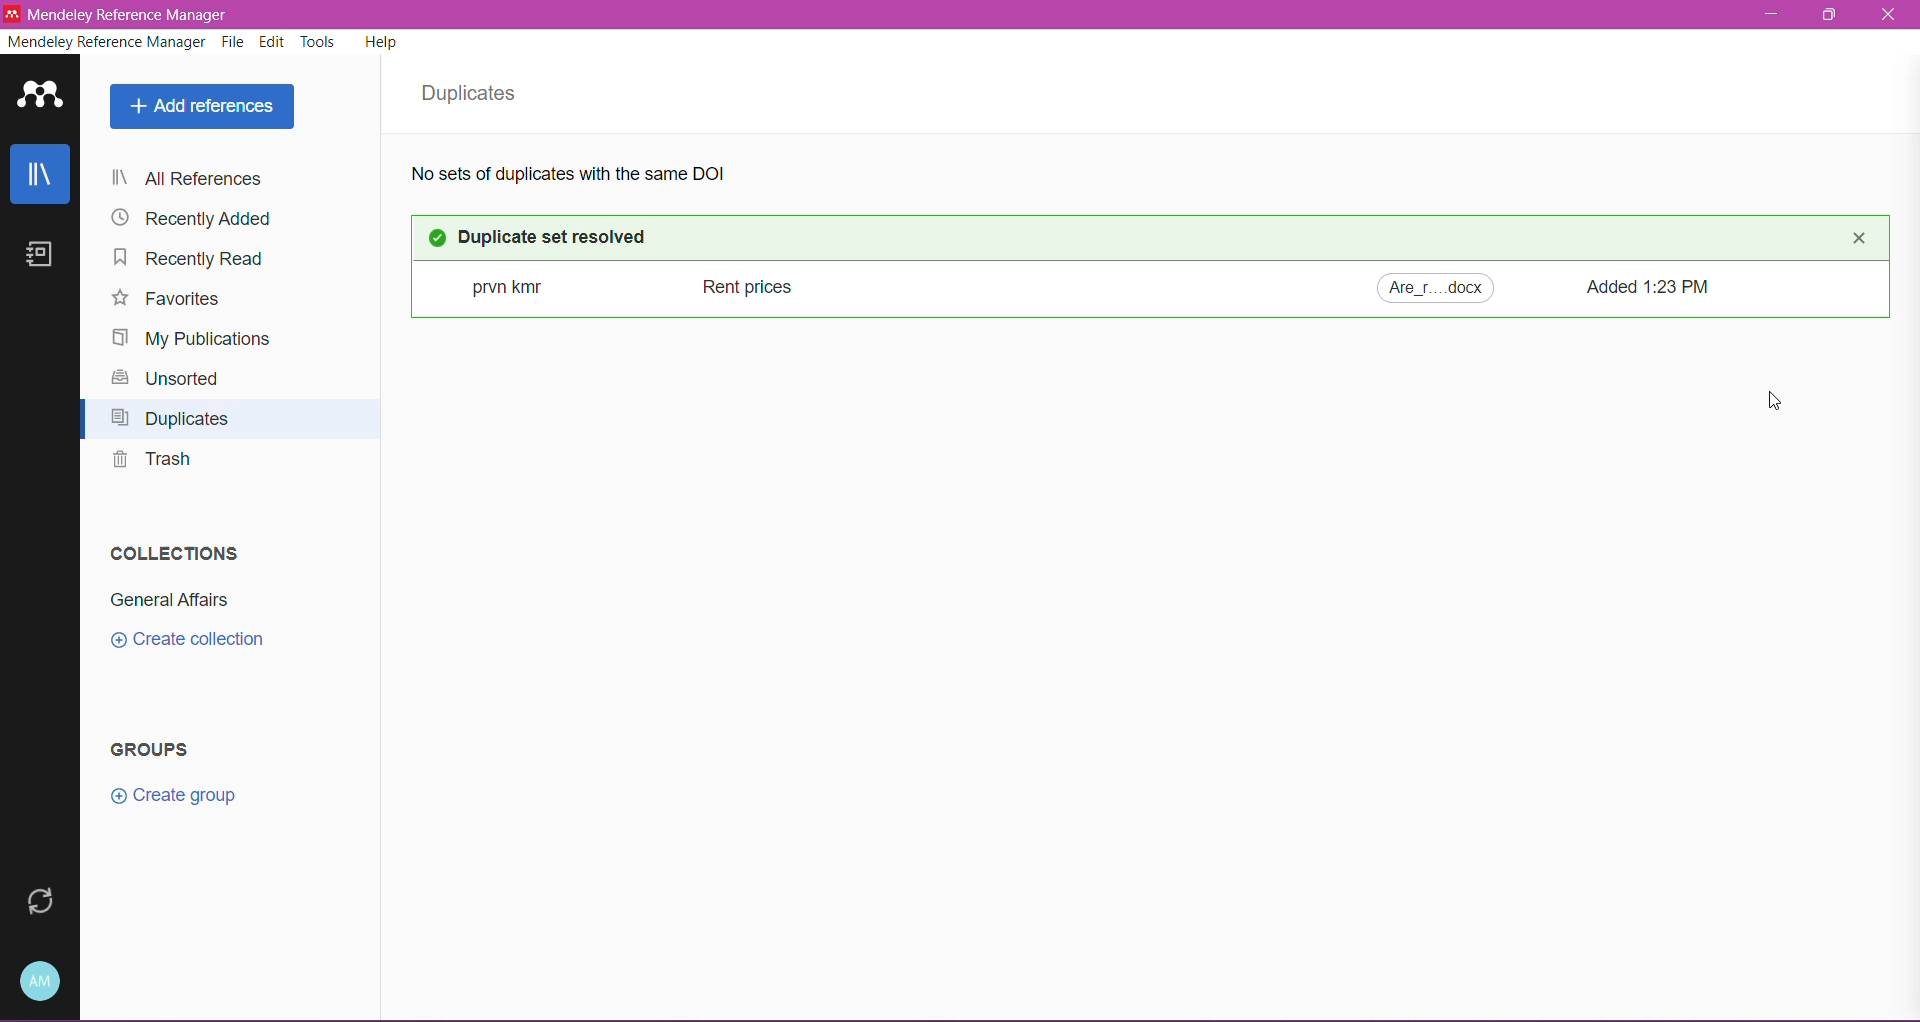  Describe the element at coordinates (151, 464) in the screenshot. I see `Trash` at that location.